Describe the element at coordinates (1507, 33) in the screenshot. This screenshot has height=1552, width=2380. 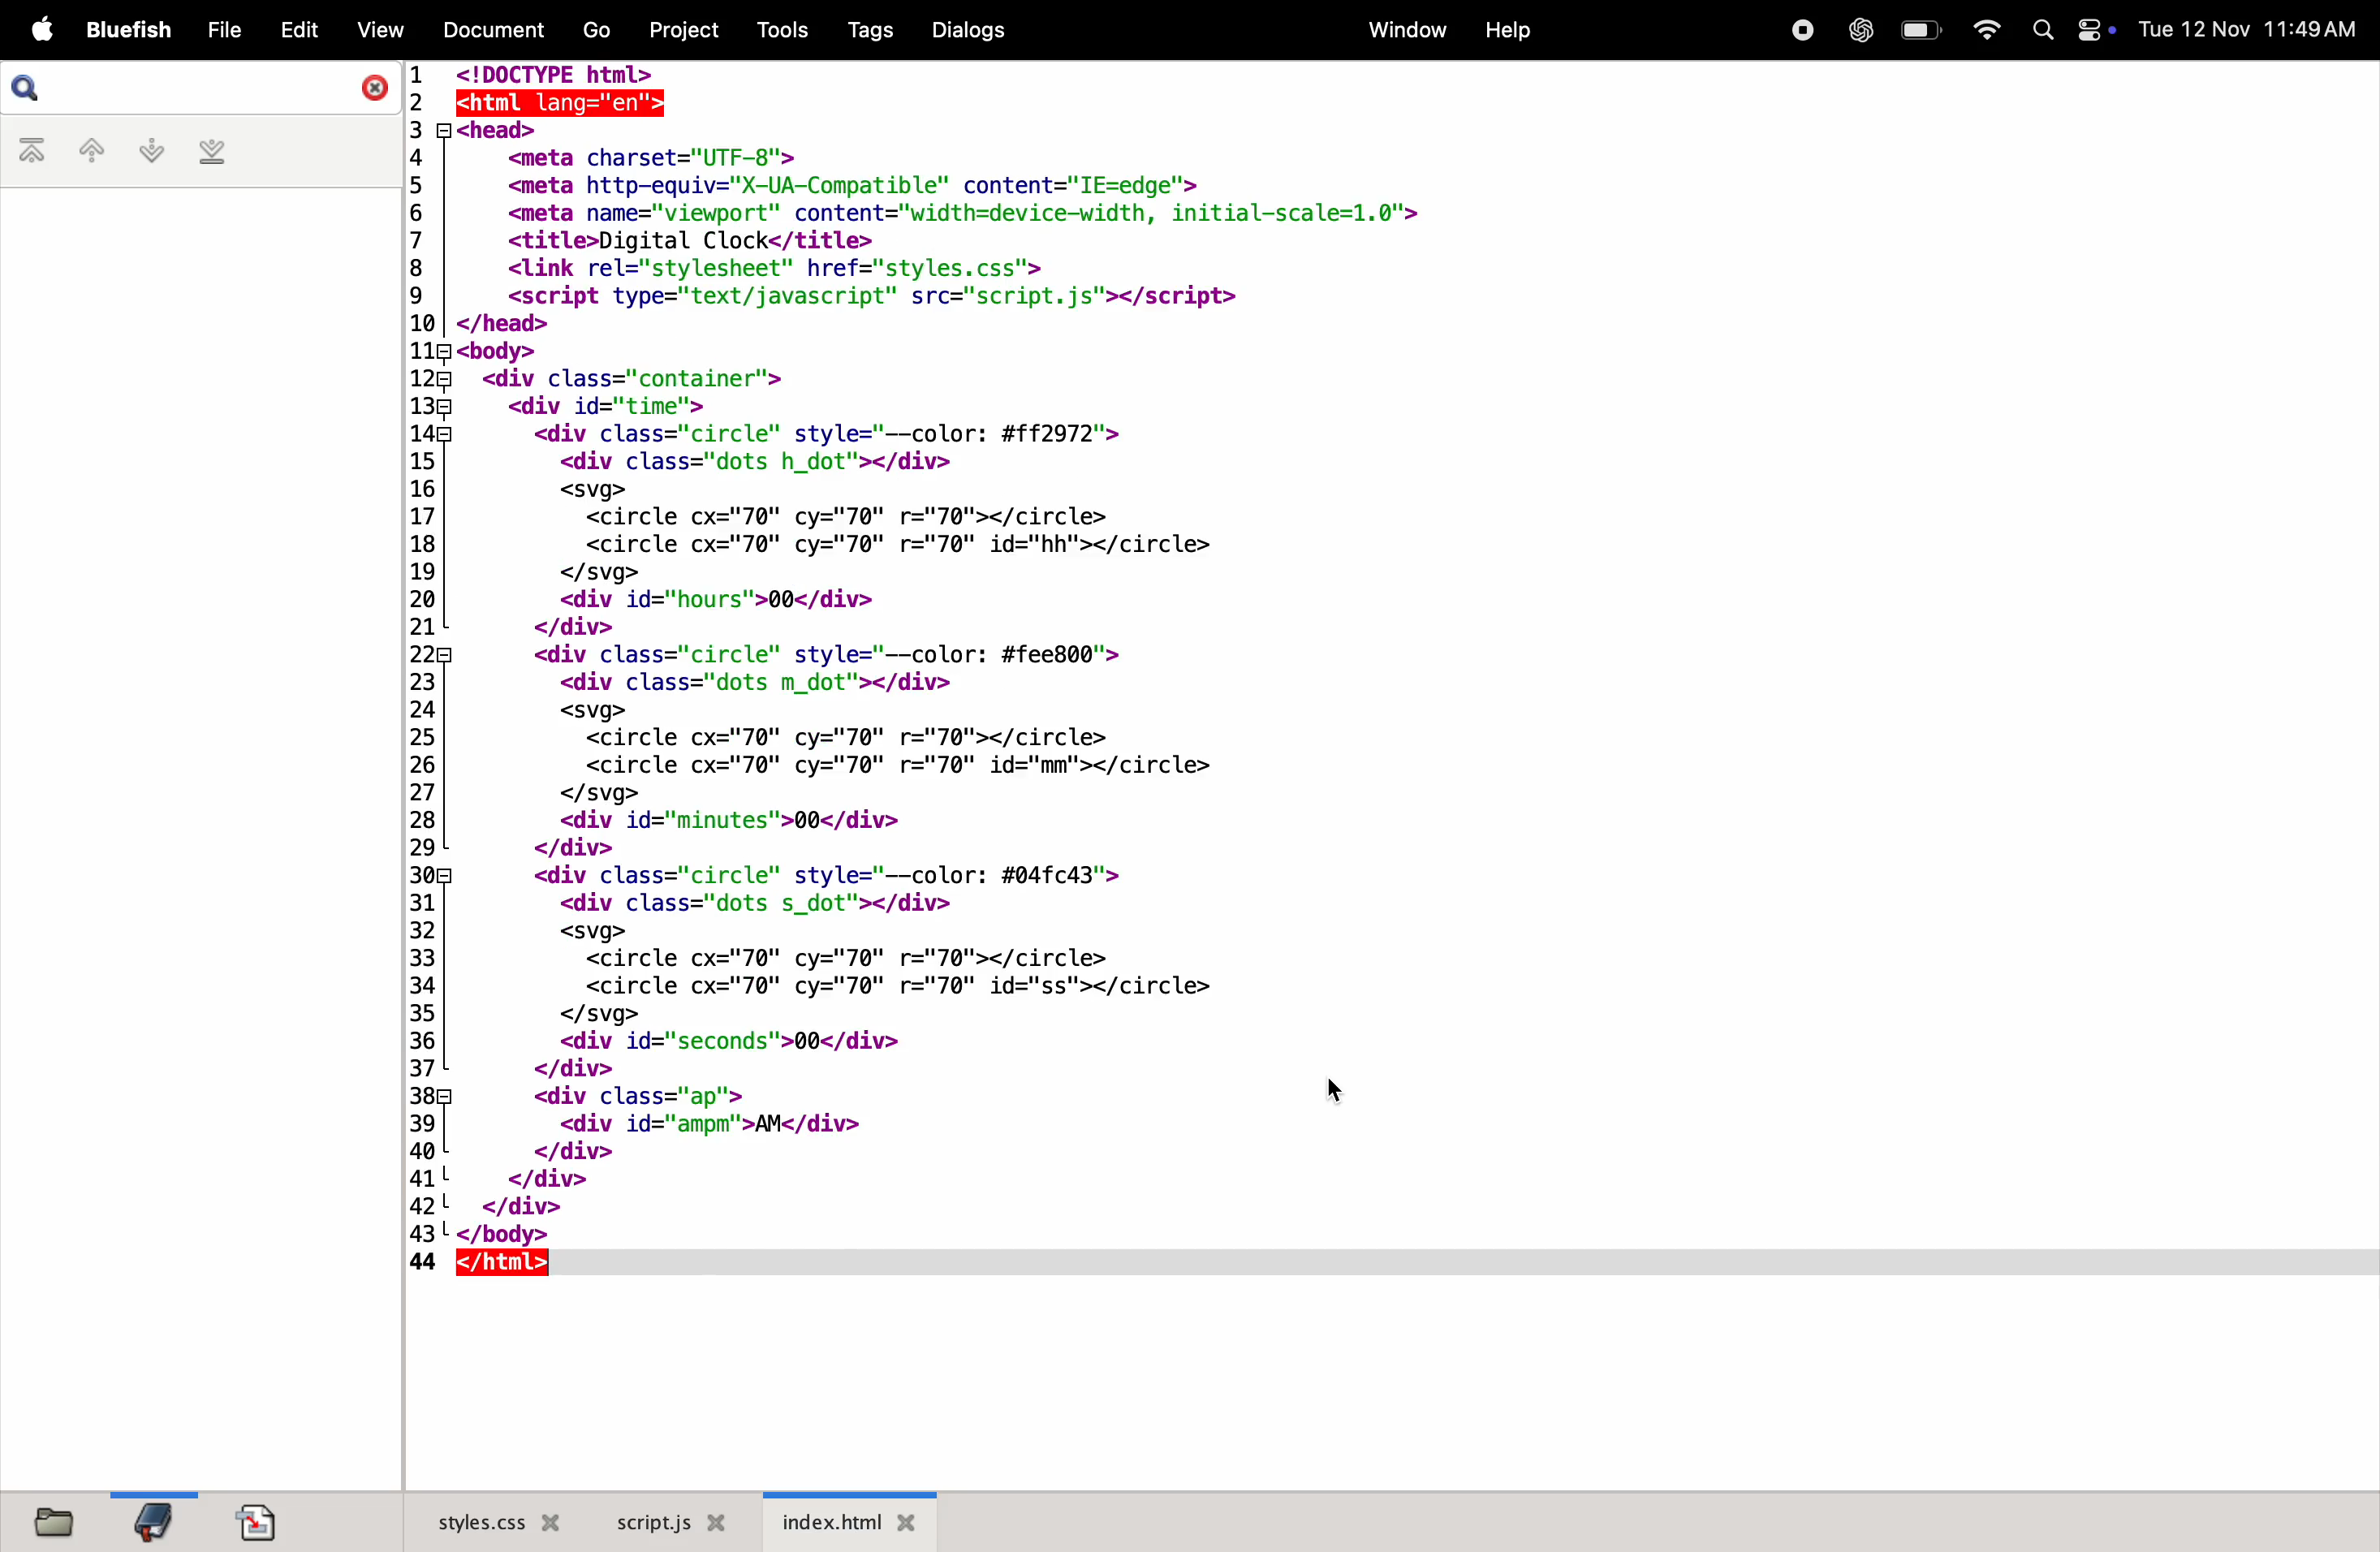
I see `help` at that location.